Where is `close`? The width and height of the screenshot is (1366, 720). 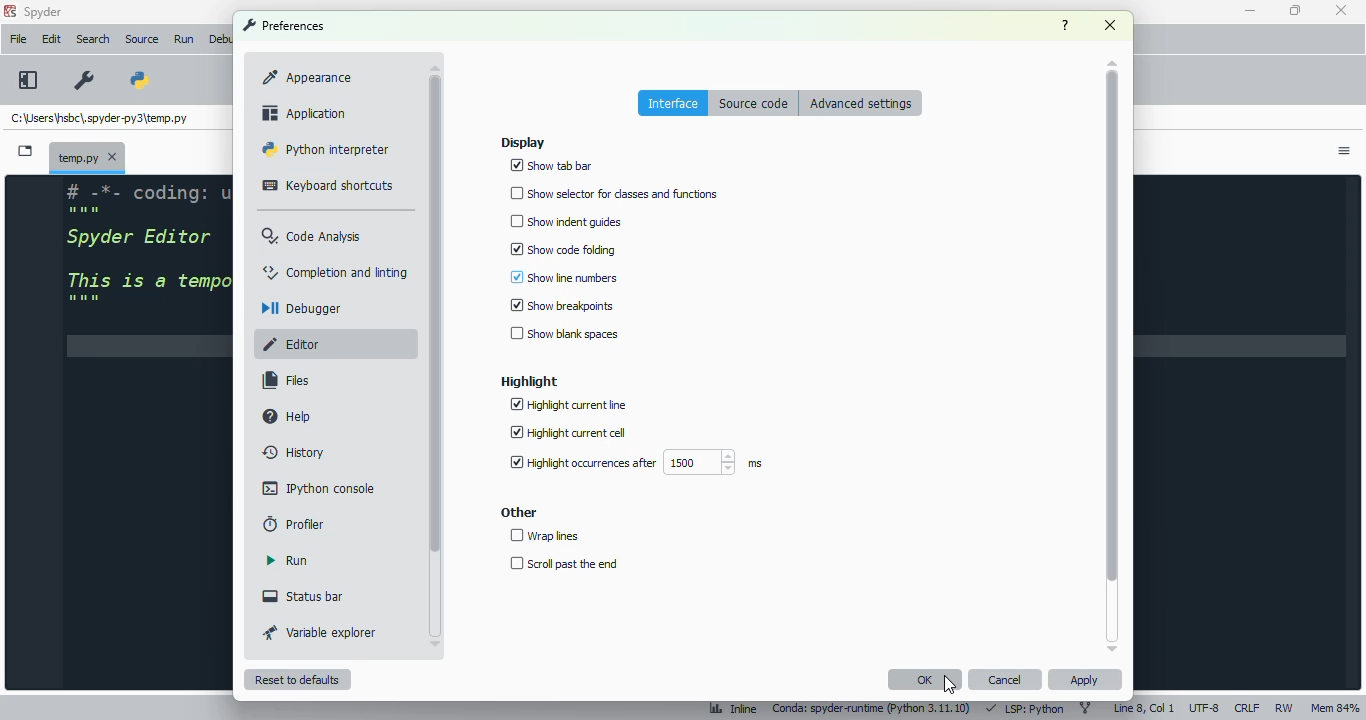
close is located at coordinates (1109, 25).